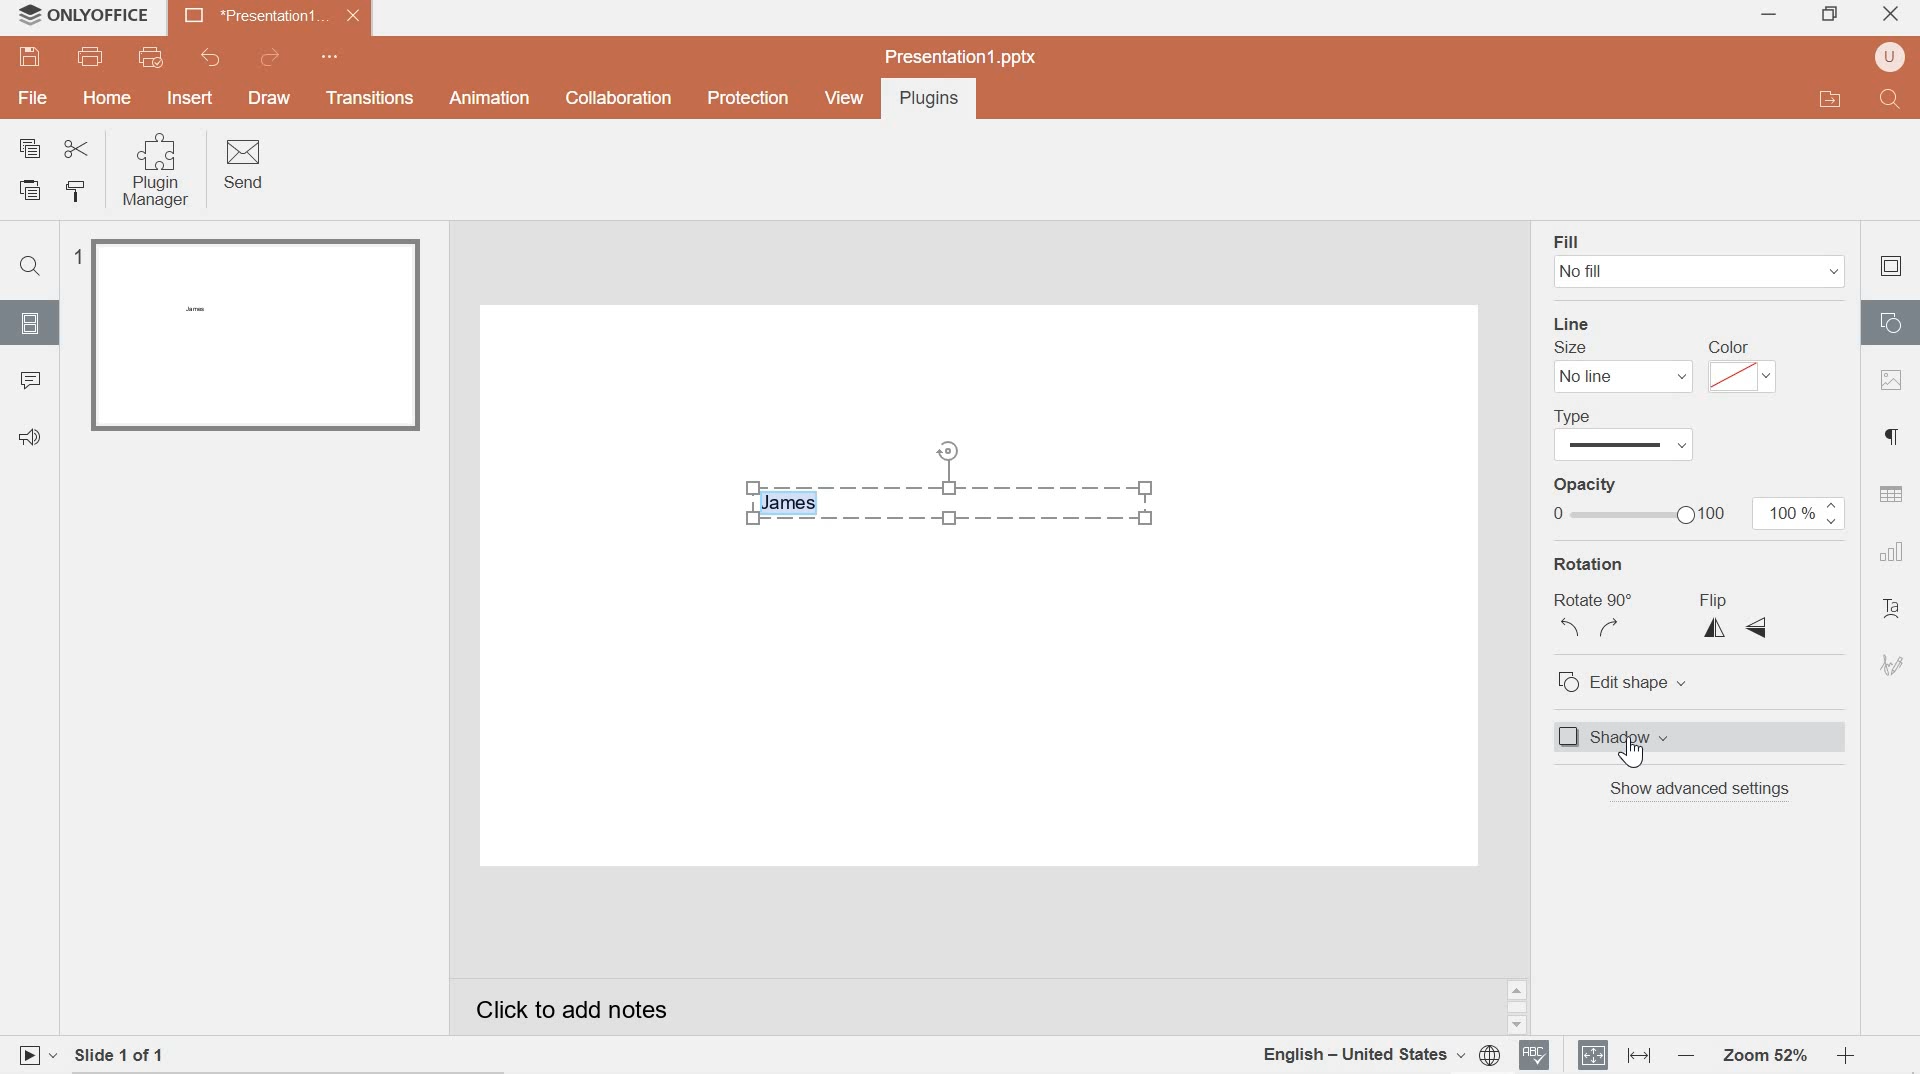 The image size is (1920, 1074). Describe the element at coordinates (1844, 1056) in the screenshot. I see `zoom in` at that location.